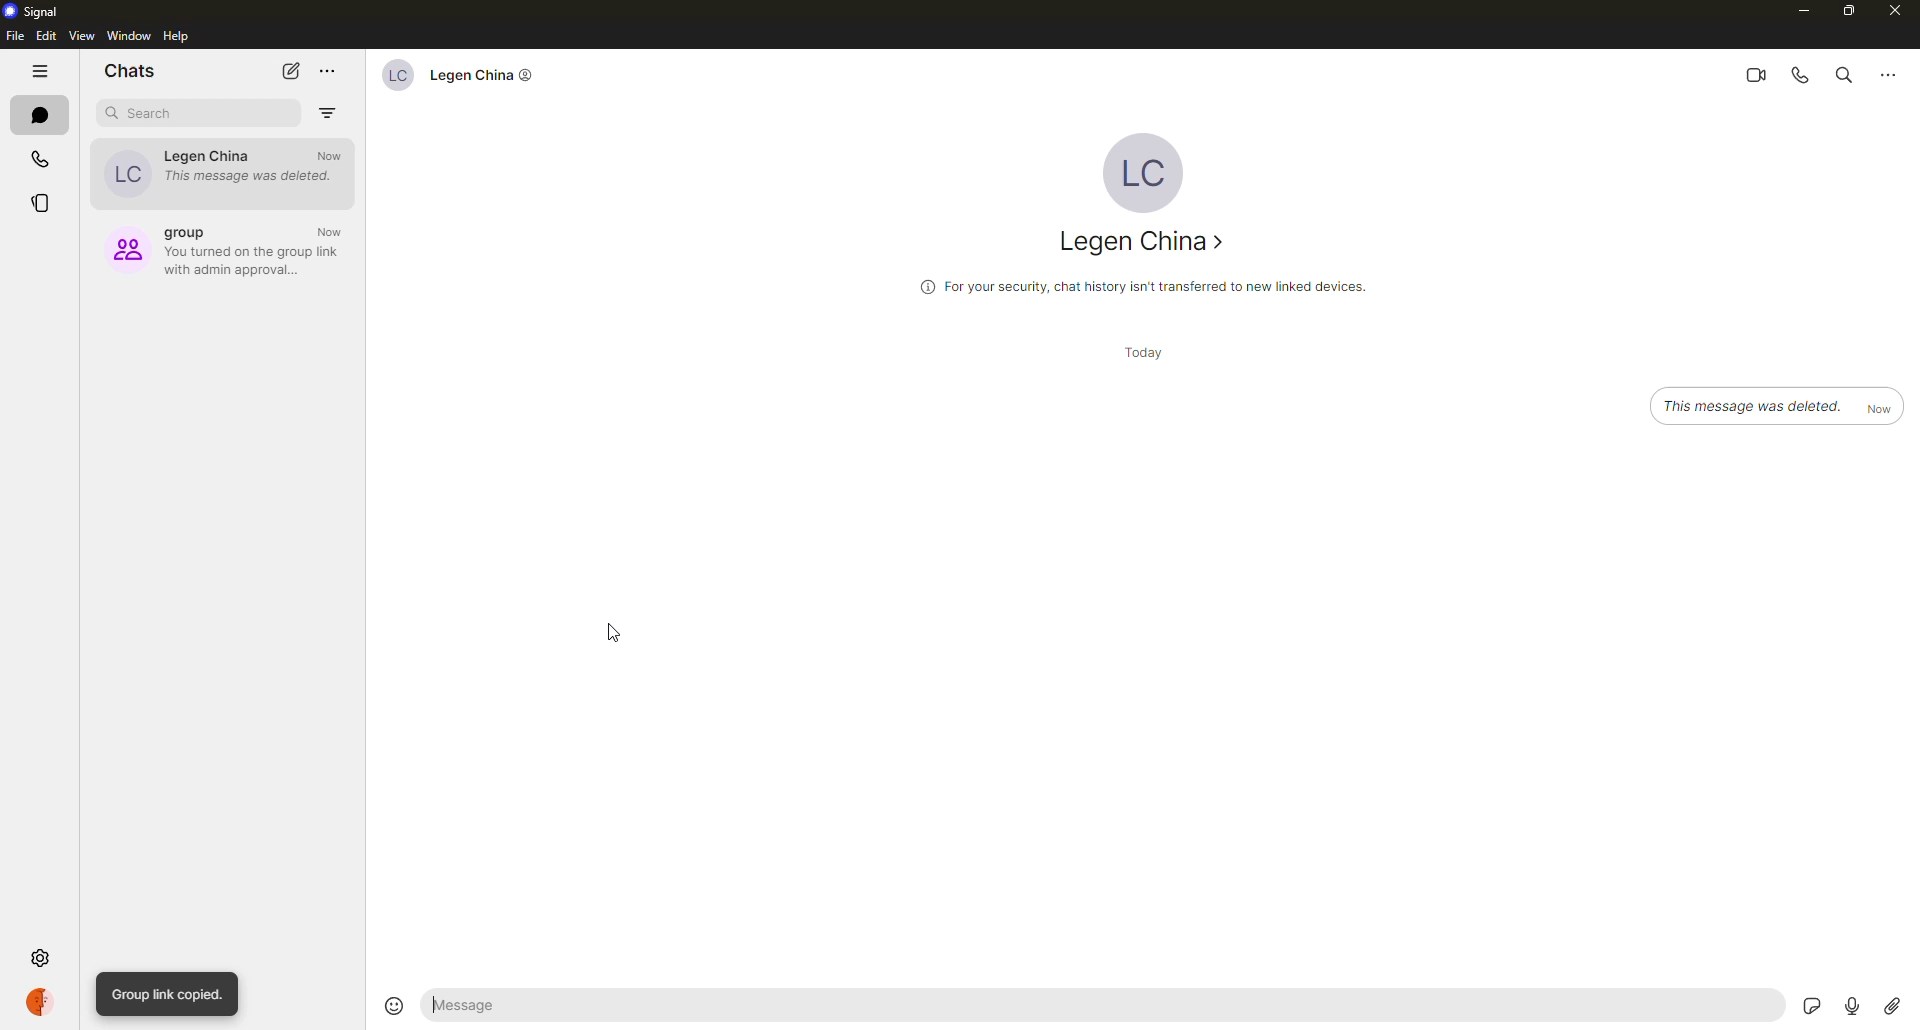 This screenshot has width=1920, height=1030. Describe the element at coordinates (453, 74) in the screenshot. I see `contact` at that location.